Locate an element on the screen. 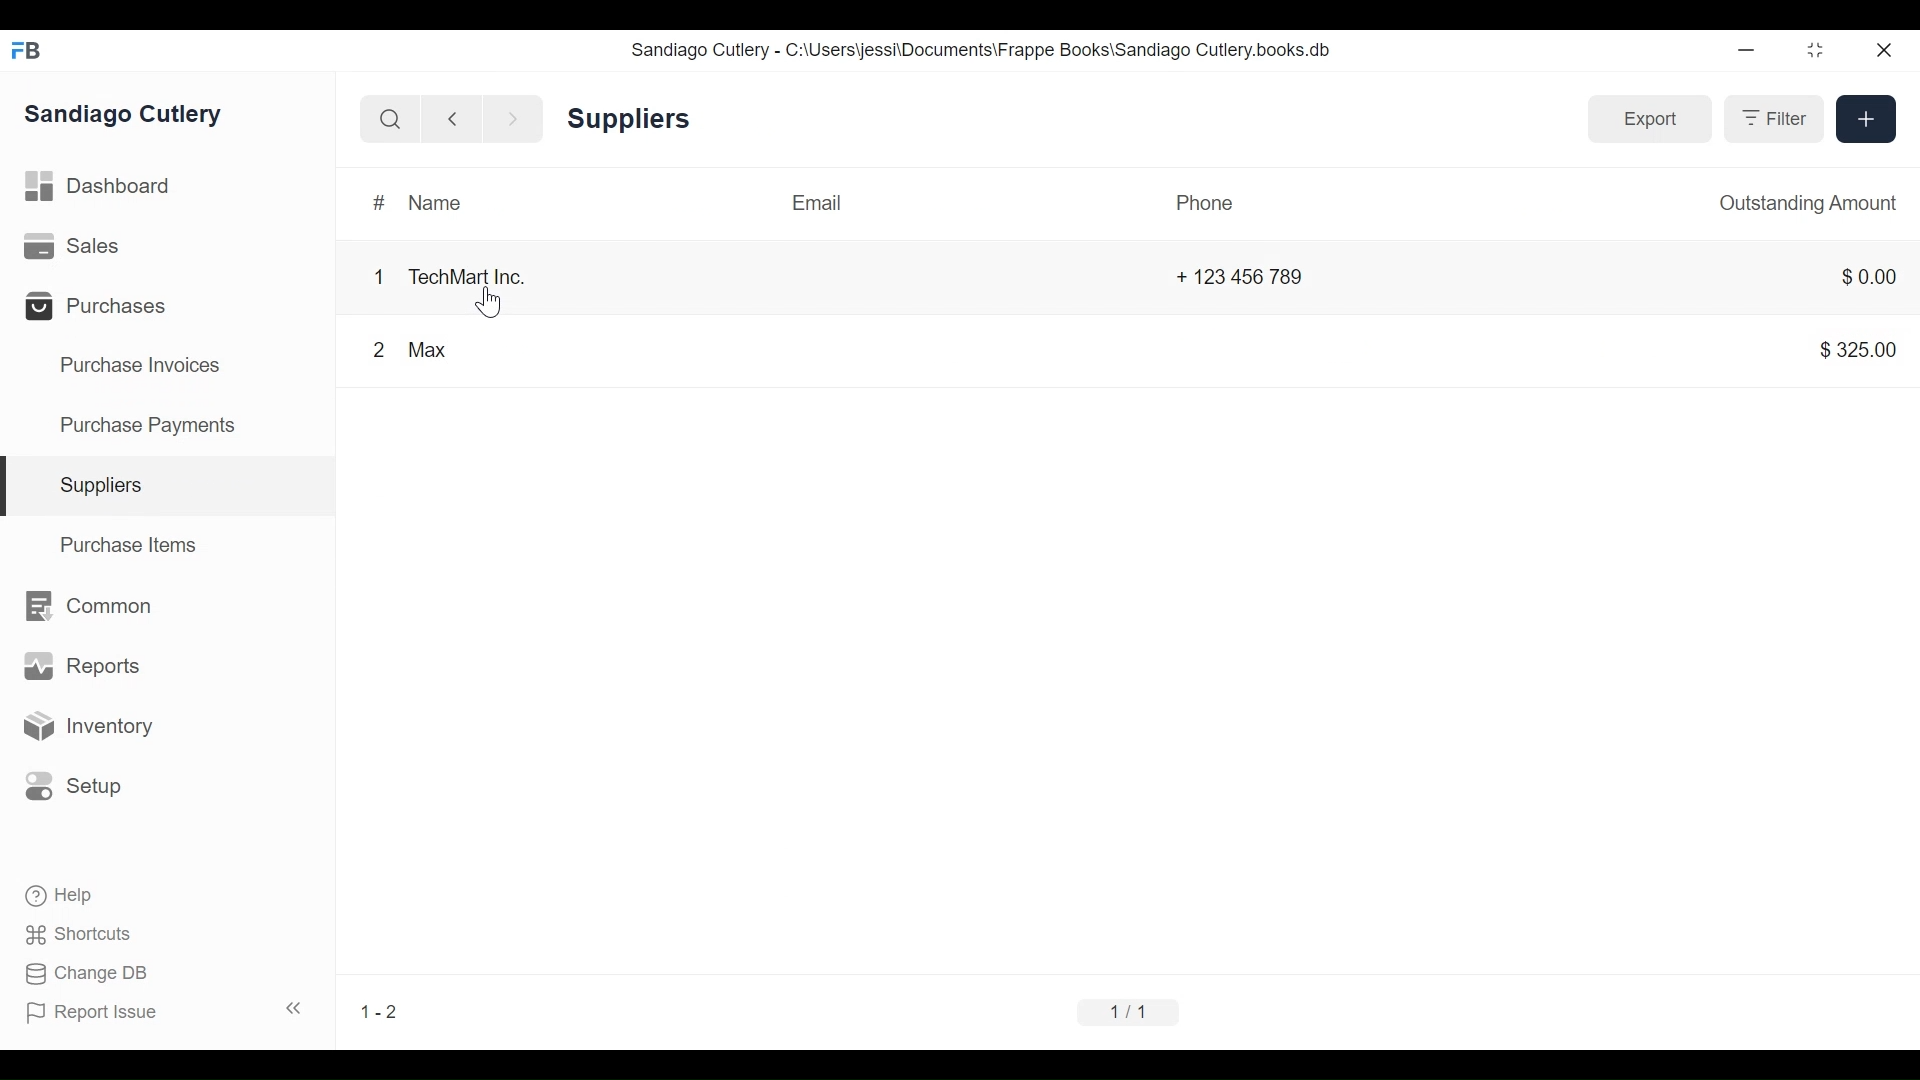 This screenshot has height=1080, width=1920. Sandiago Cutlery is located at coordinates (130, 116).